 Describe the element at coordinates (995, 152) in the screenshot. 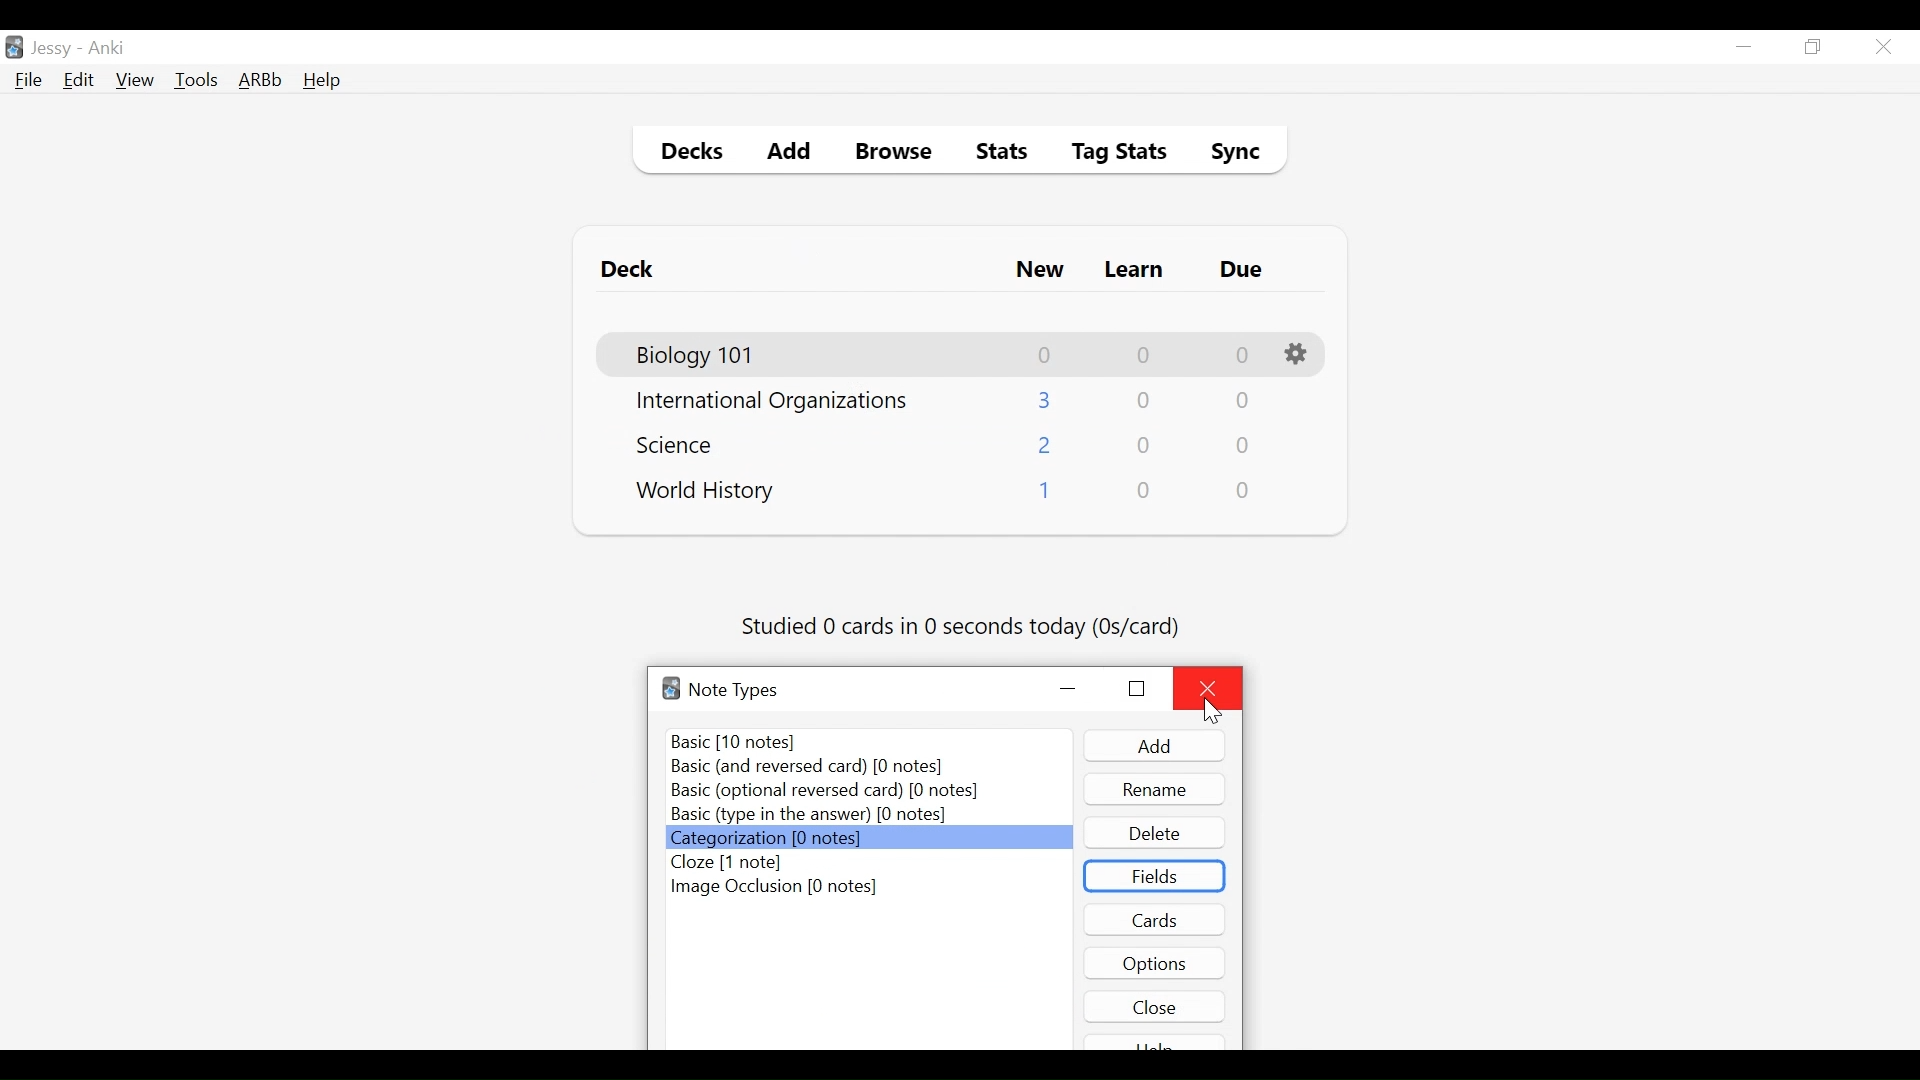

I see `Stats` at that location.